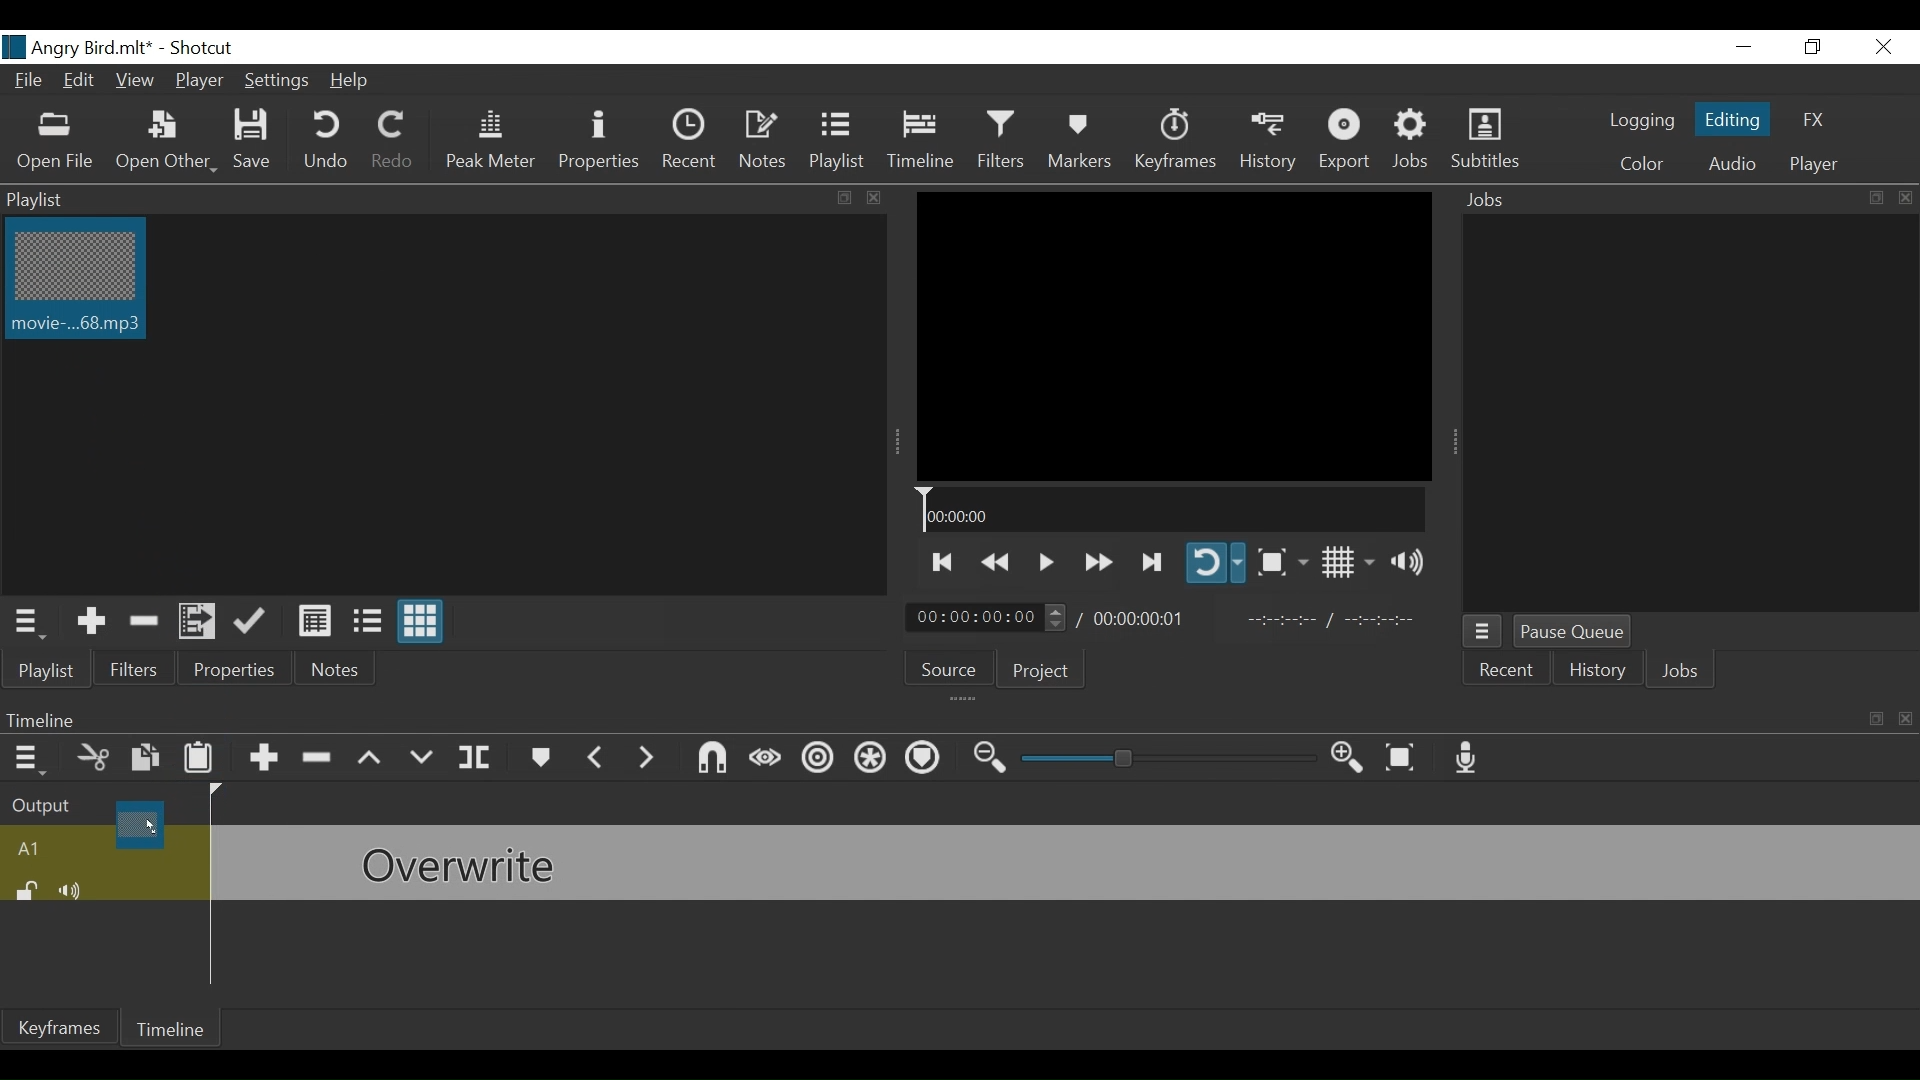 This screenshot has width=1920, height=1080. What do you see at coordinates (130, 669) in the screenshot?
I see `Filters` at bounding box center [130, 669].